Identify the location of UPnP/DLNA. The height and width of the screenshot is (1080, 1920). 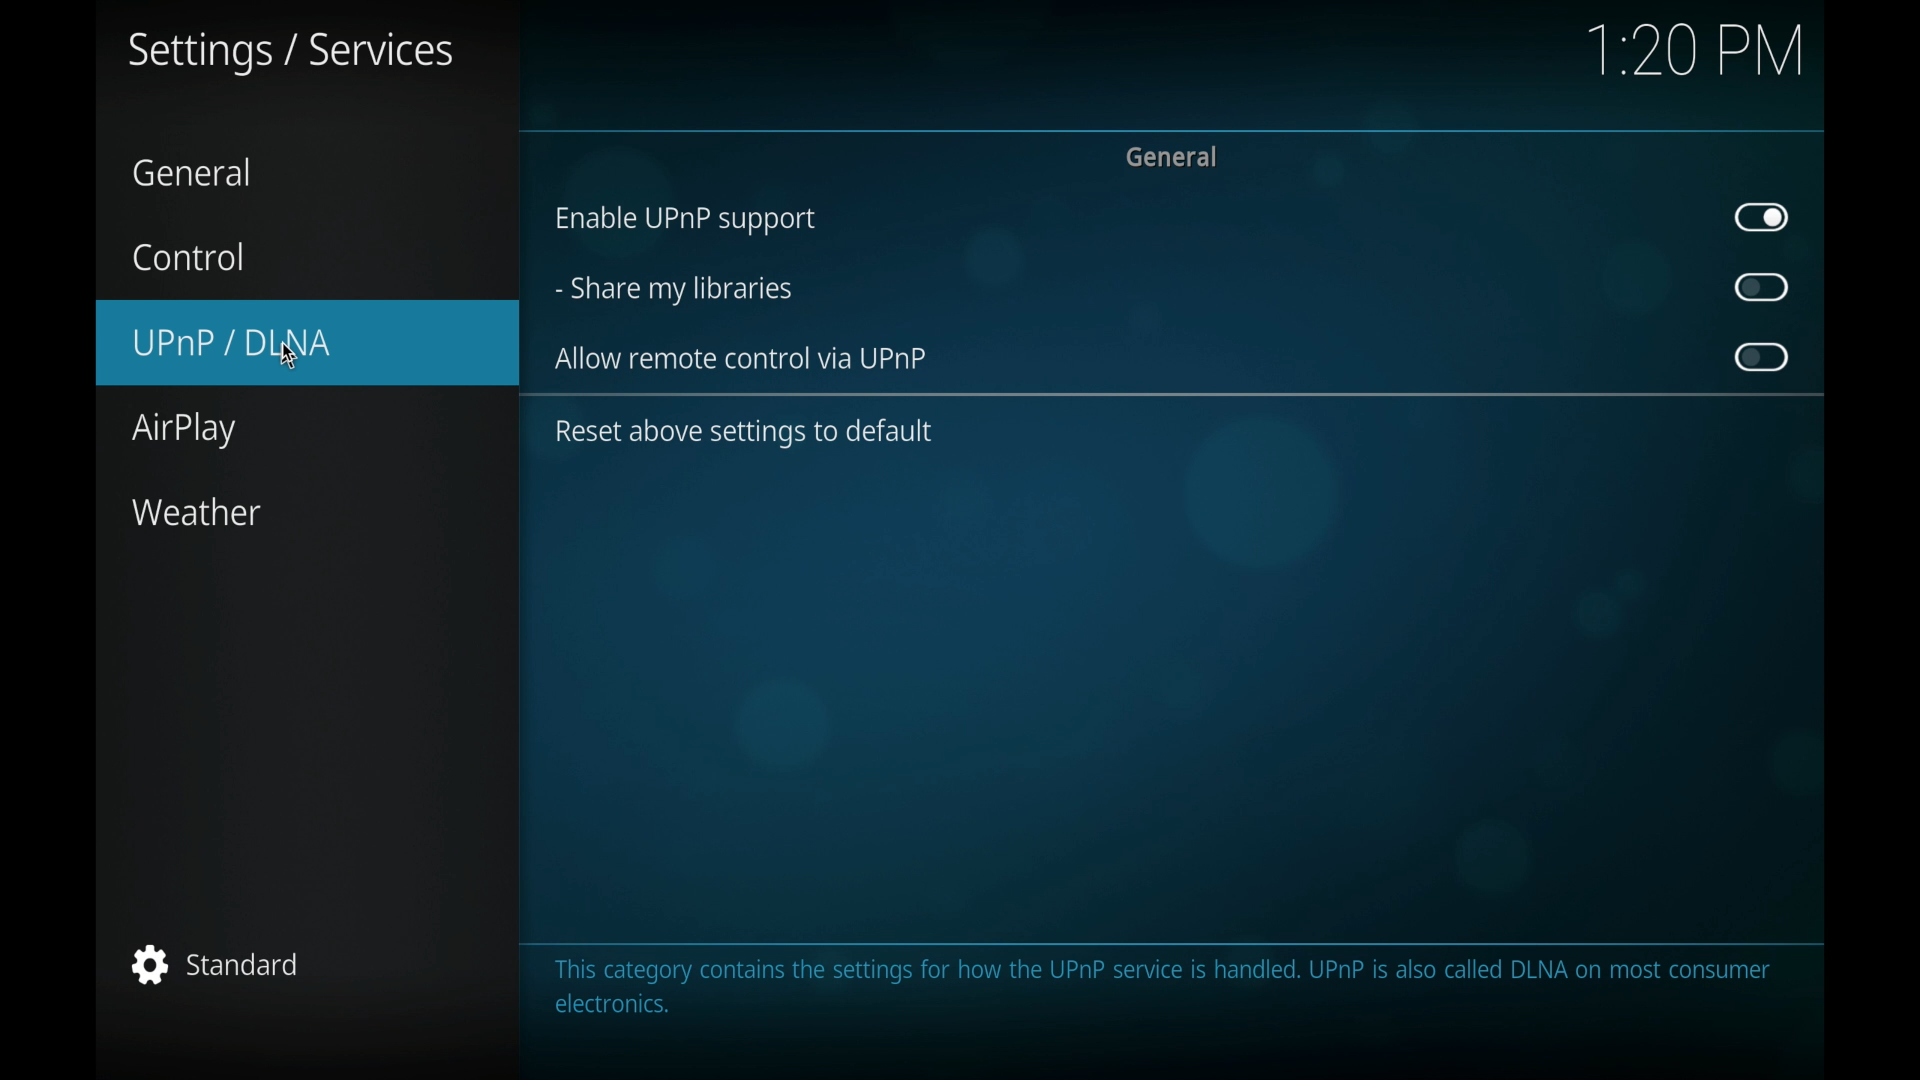
(307, 340).